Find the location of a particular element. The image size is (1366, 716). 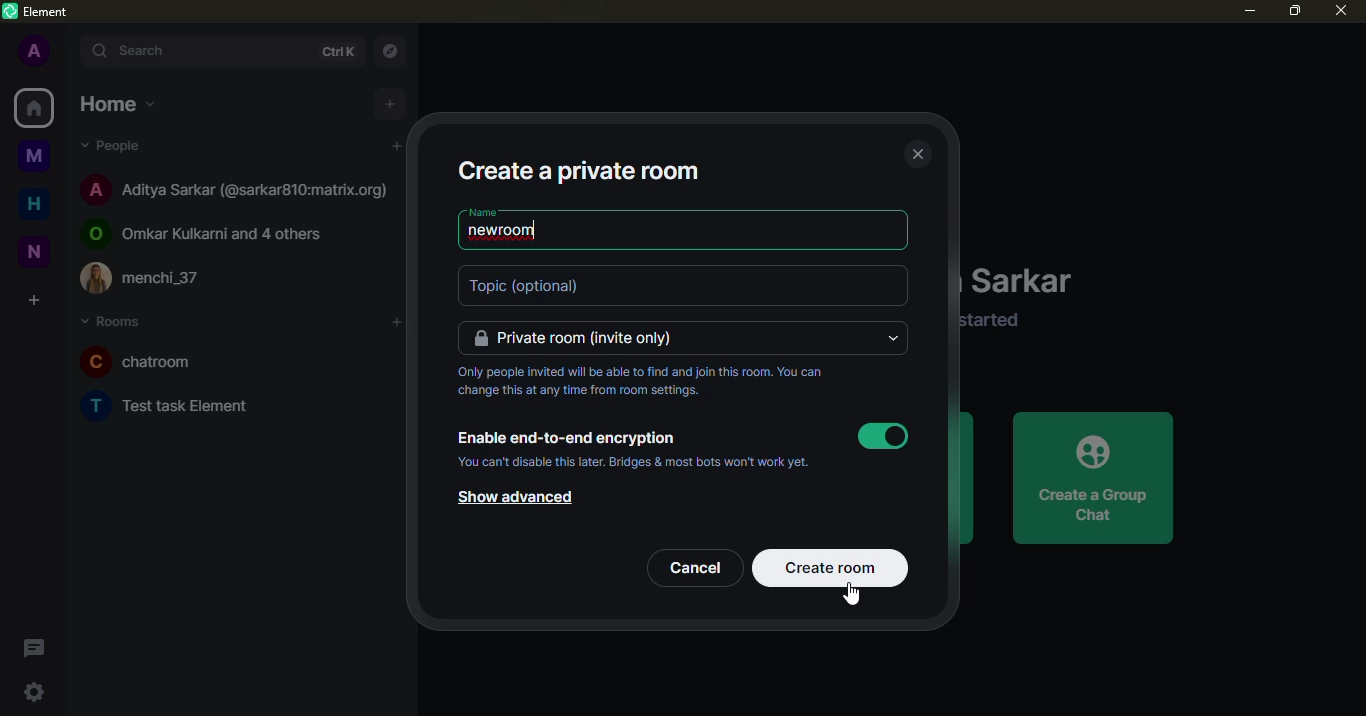

show advanced is located at coordinates (521, 498).